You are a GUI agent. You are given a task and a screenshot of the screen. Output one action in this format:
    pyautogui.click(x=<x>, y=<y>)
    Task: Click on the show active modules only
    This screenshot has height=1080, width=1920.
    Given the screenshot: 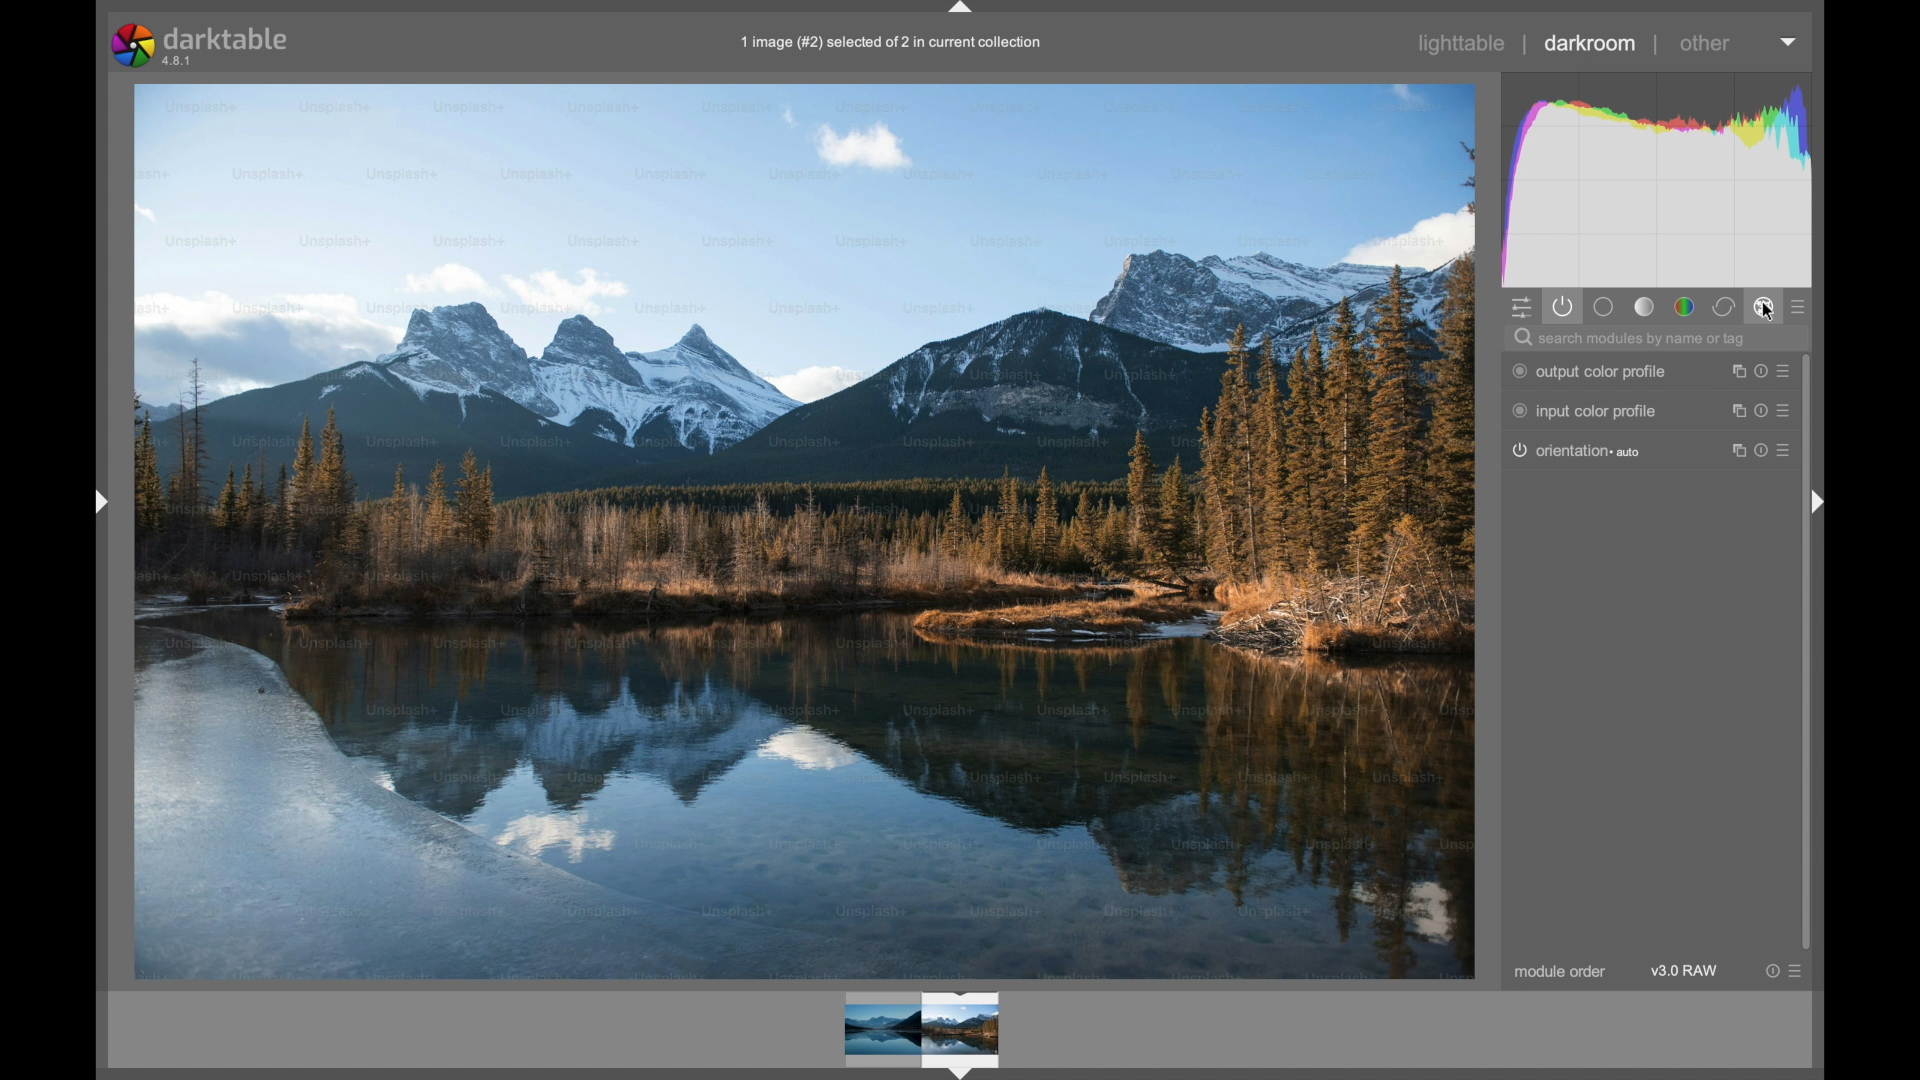 What is the action you would take?
    pyautogui.click(x=1563, y=308)
    